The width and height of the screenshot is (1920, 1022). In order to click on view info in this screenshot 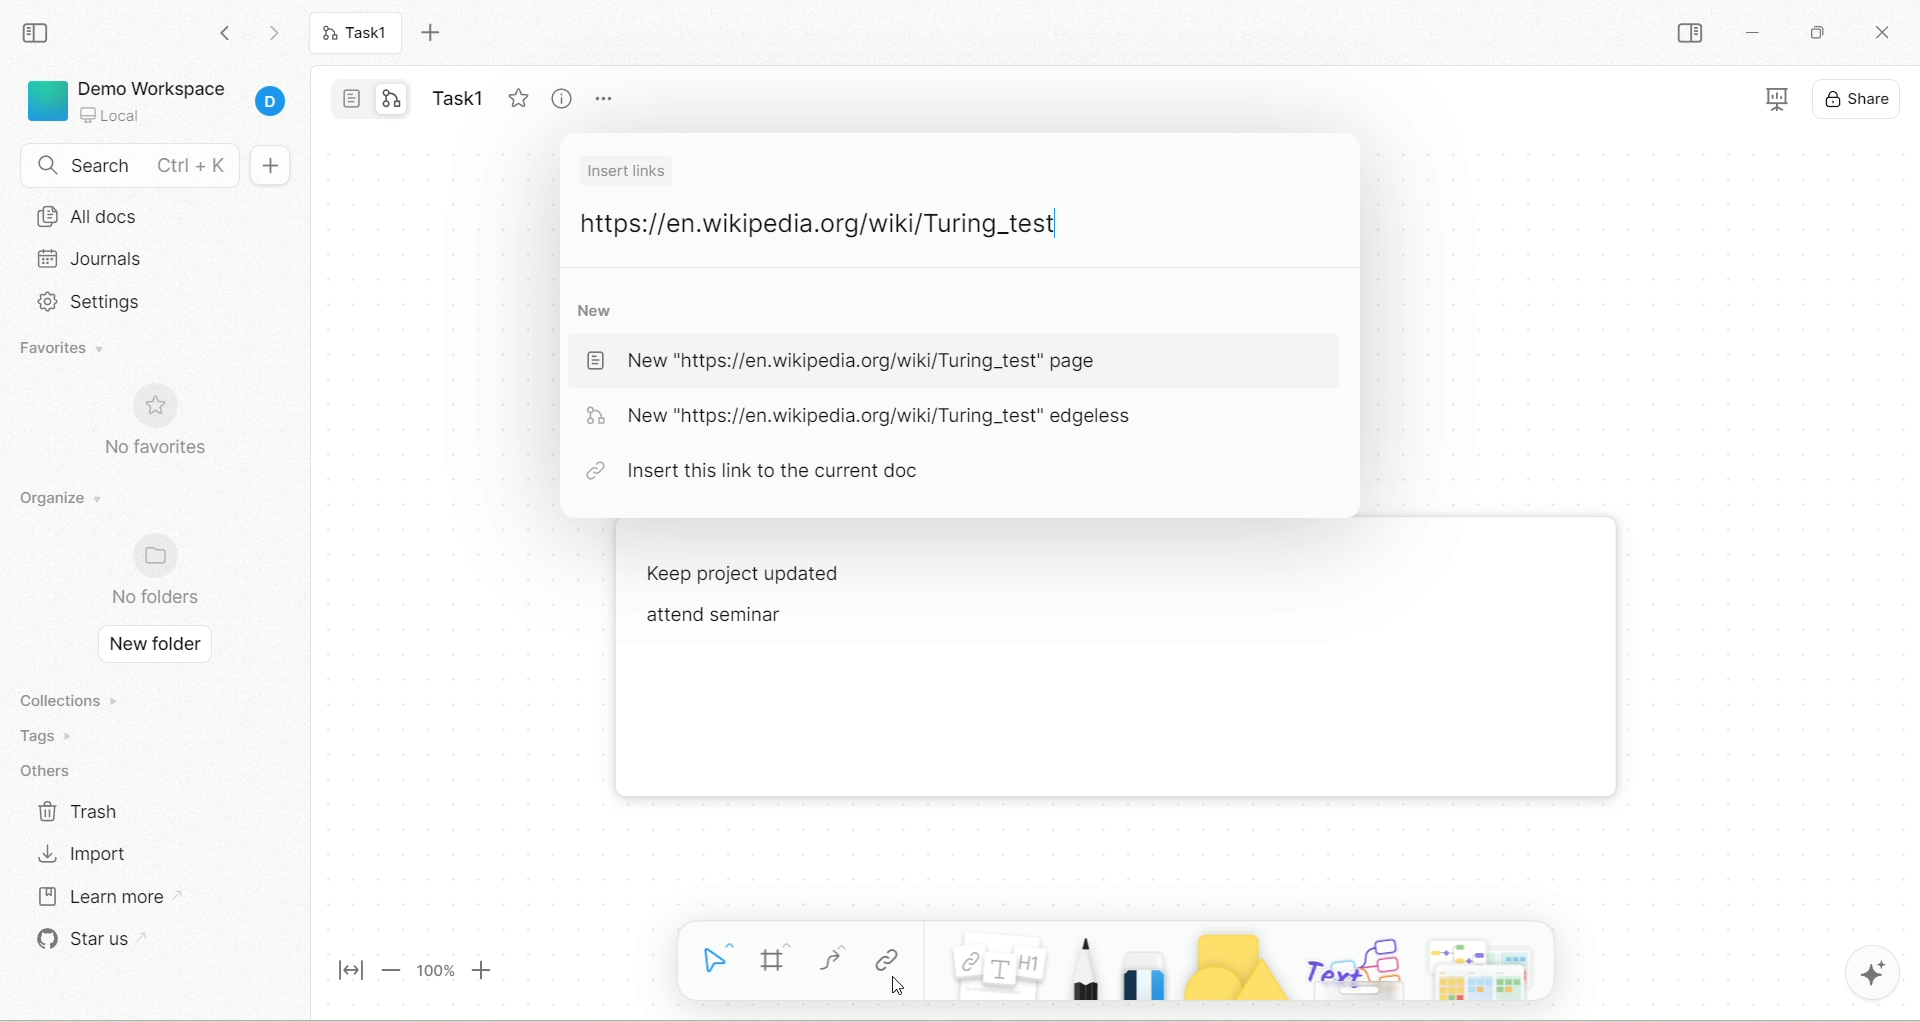, I will do `click(559, 97)`.